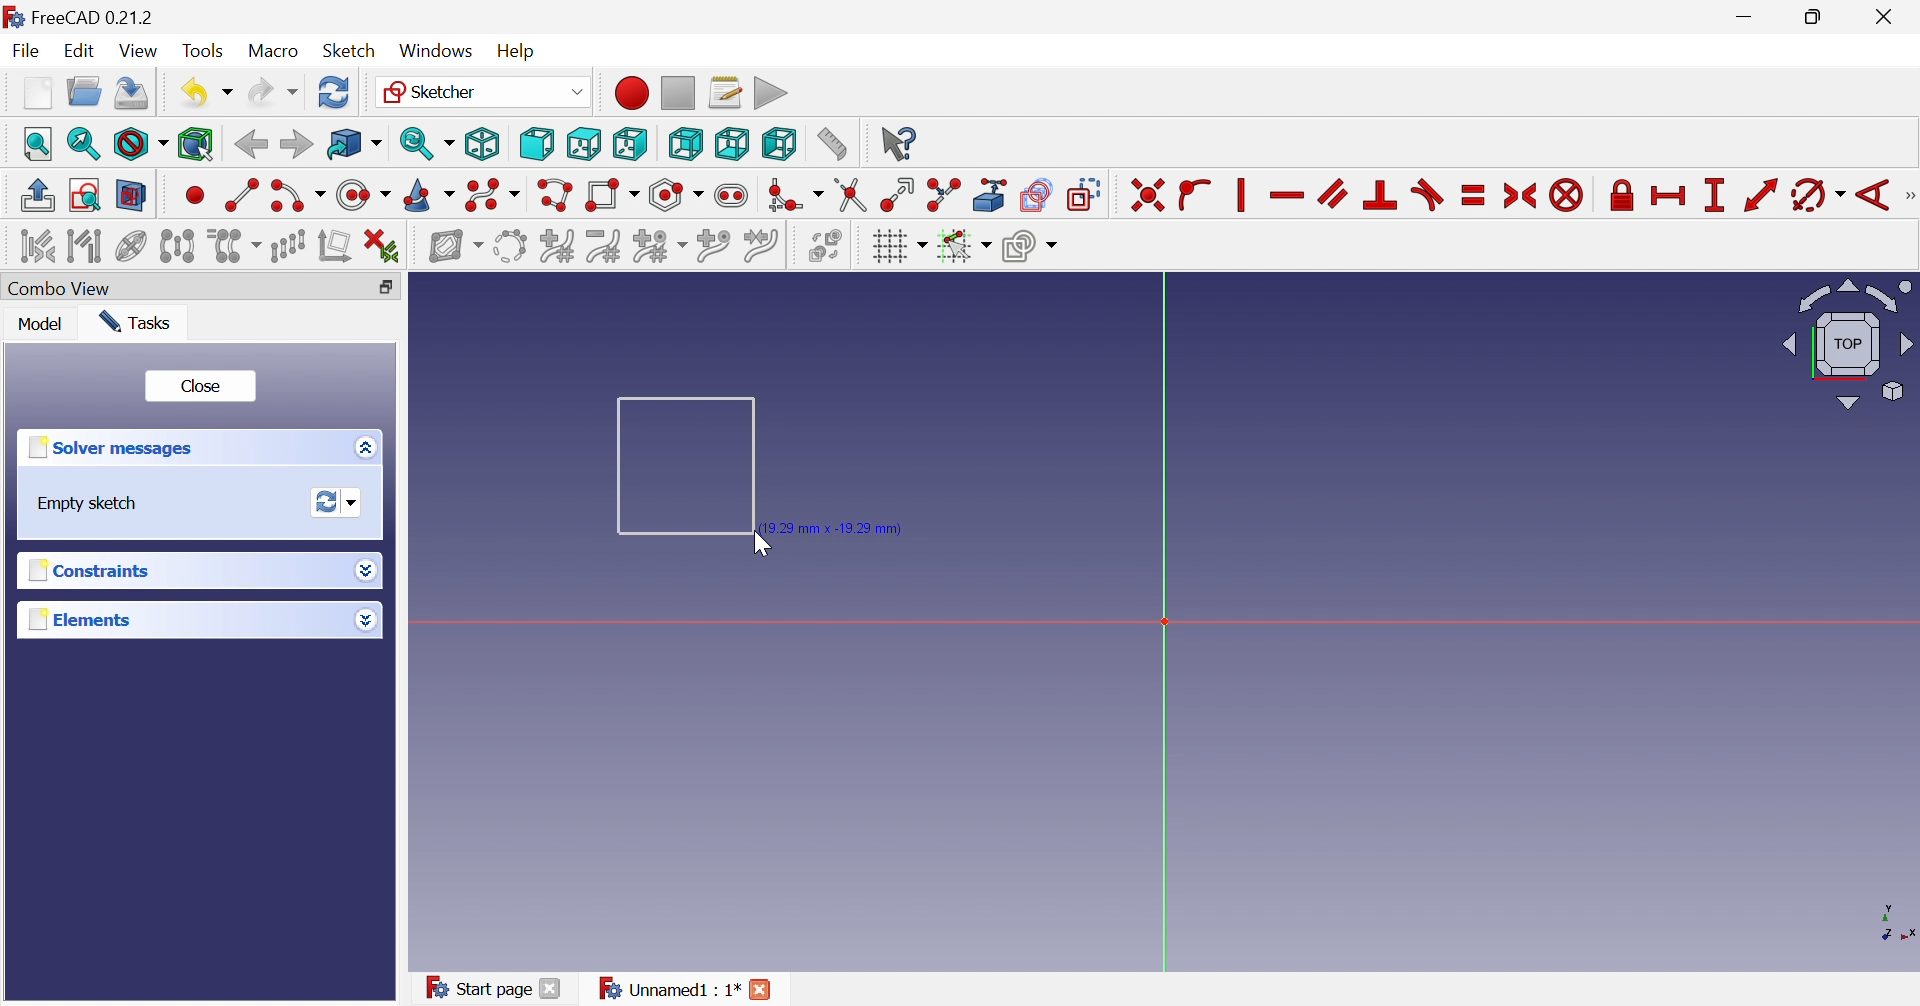  Describe the element at coordinates (36, 247) in the screenshot. I see `Select associated constraints` at that location.